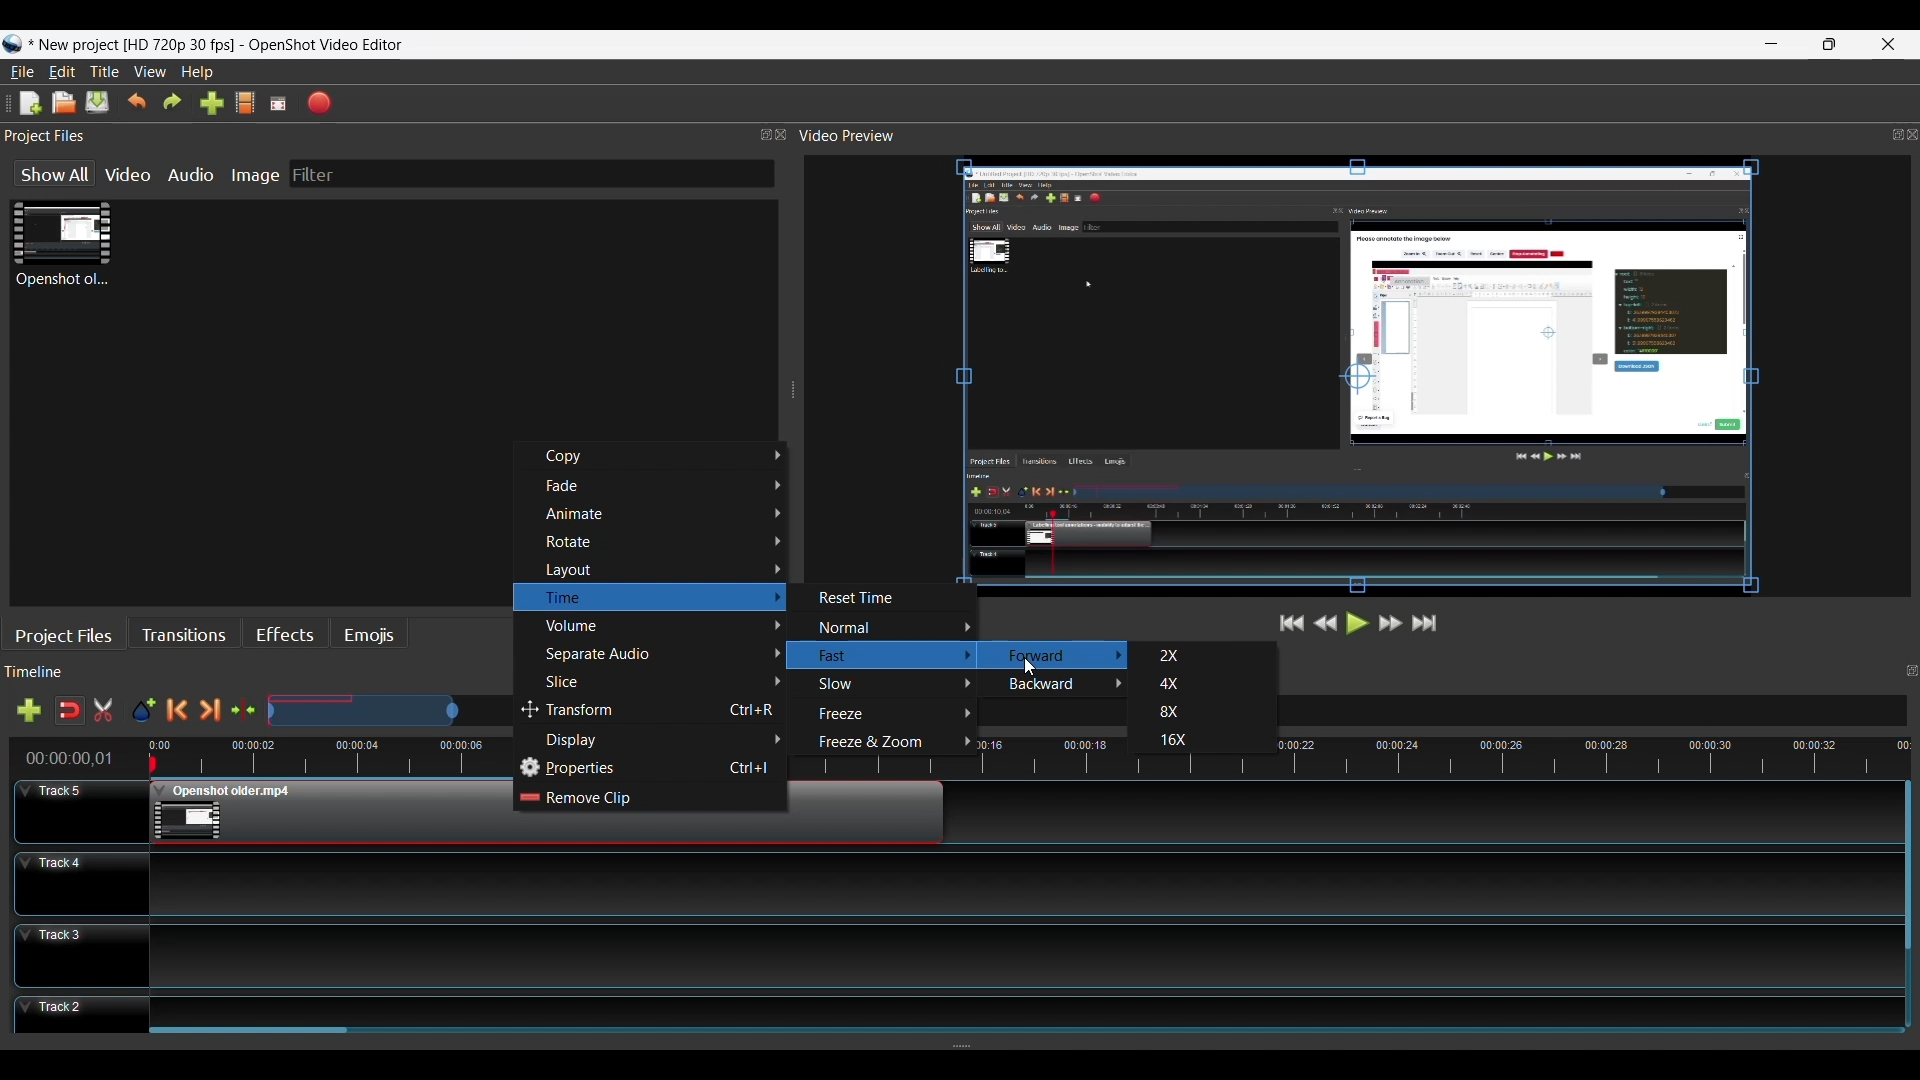  Describe the element at coordinates (244, 711) in the screenshot. I see `Center te timeline at the playhead` at that location.